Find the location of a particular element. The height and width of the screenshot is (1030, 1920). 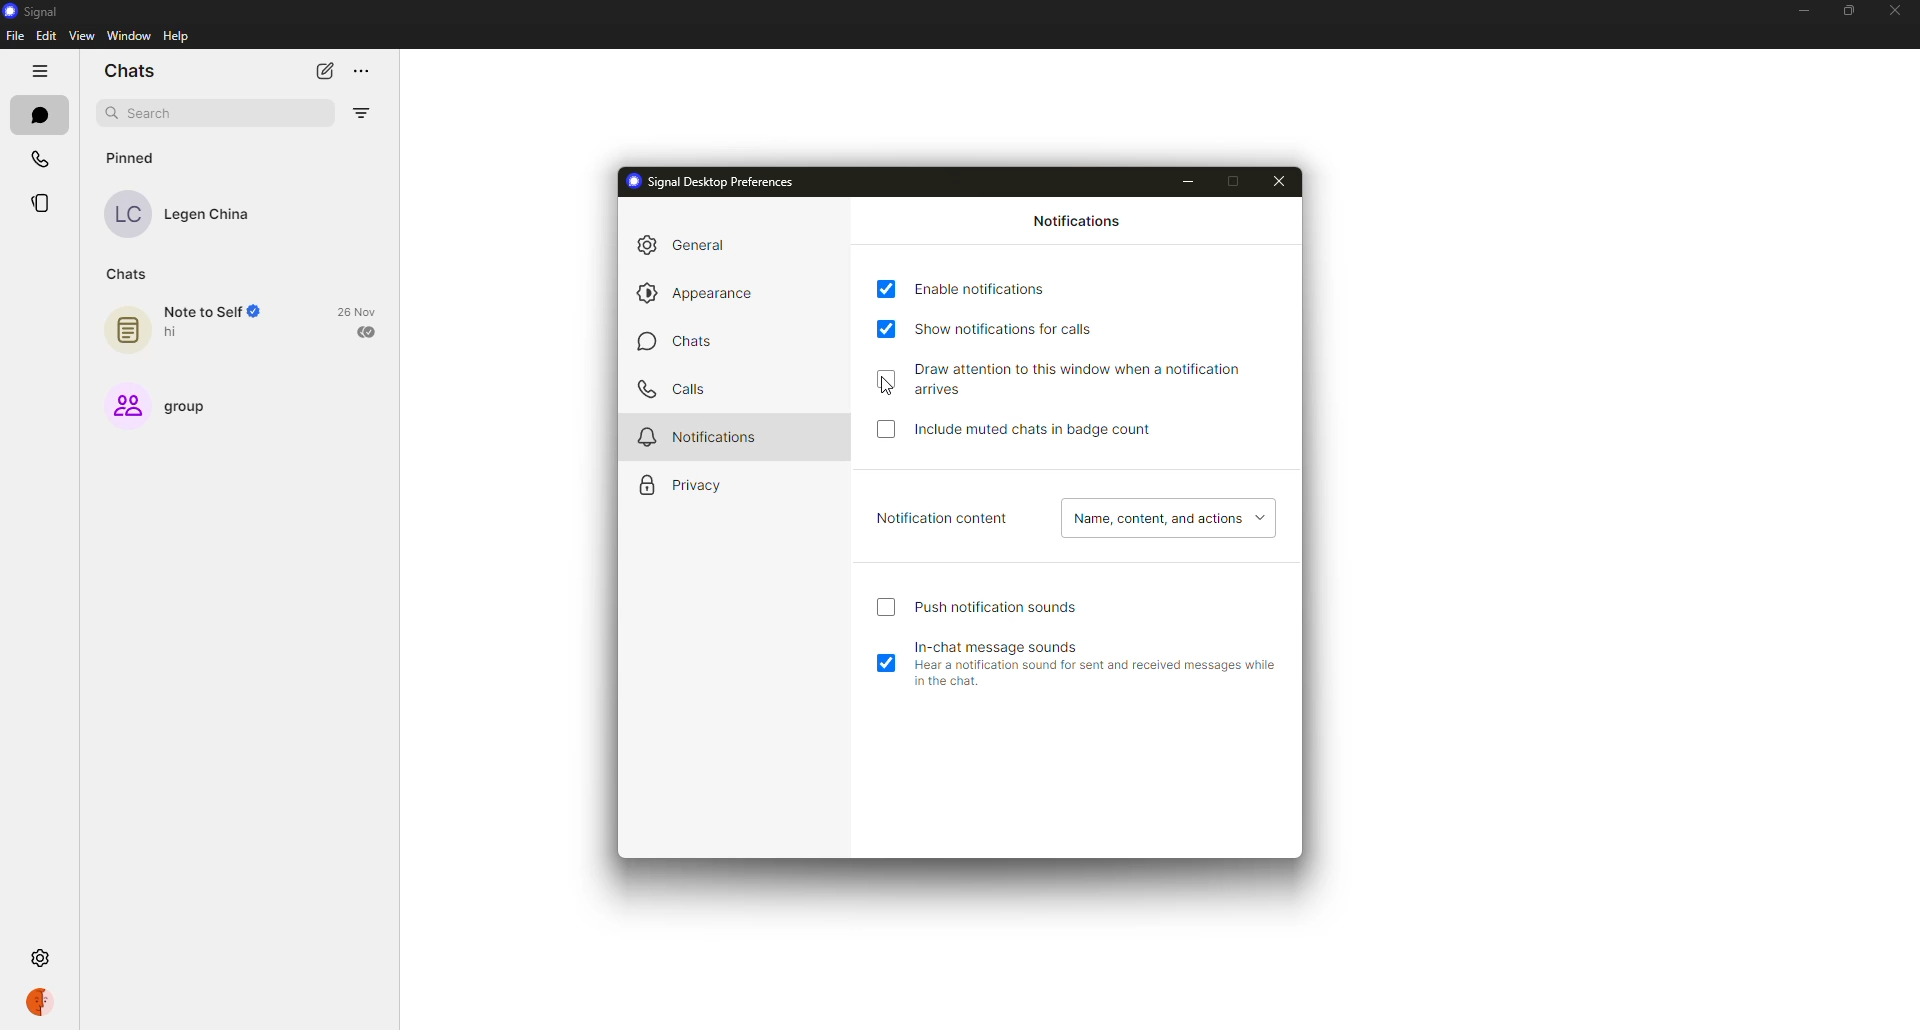

stories is located at coordinates (46, 203).